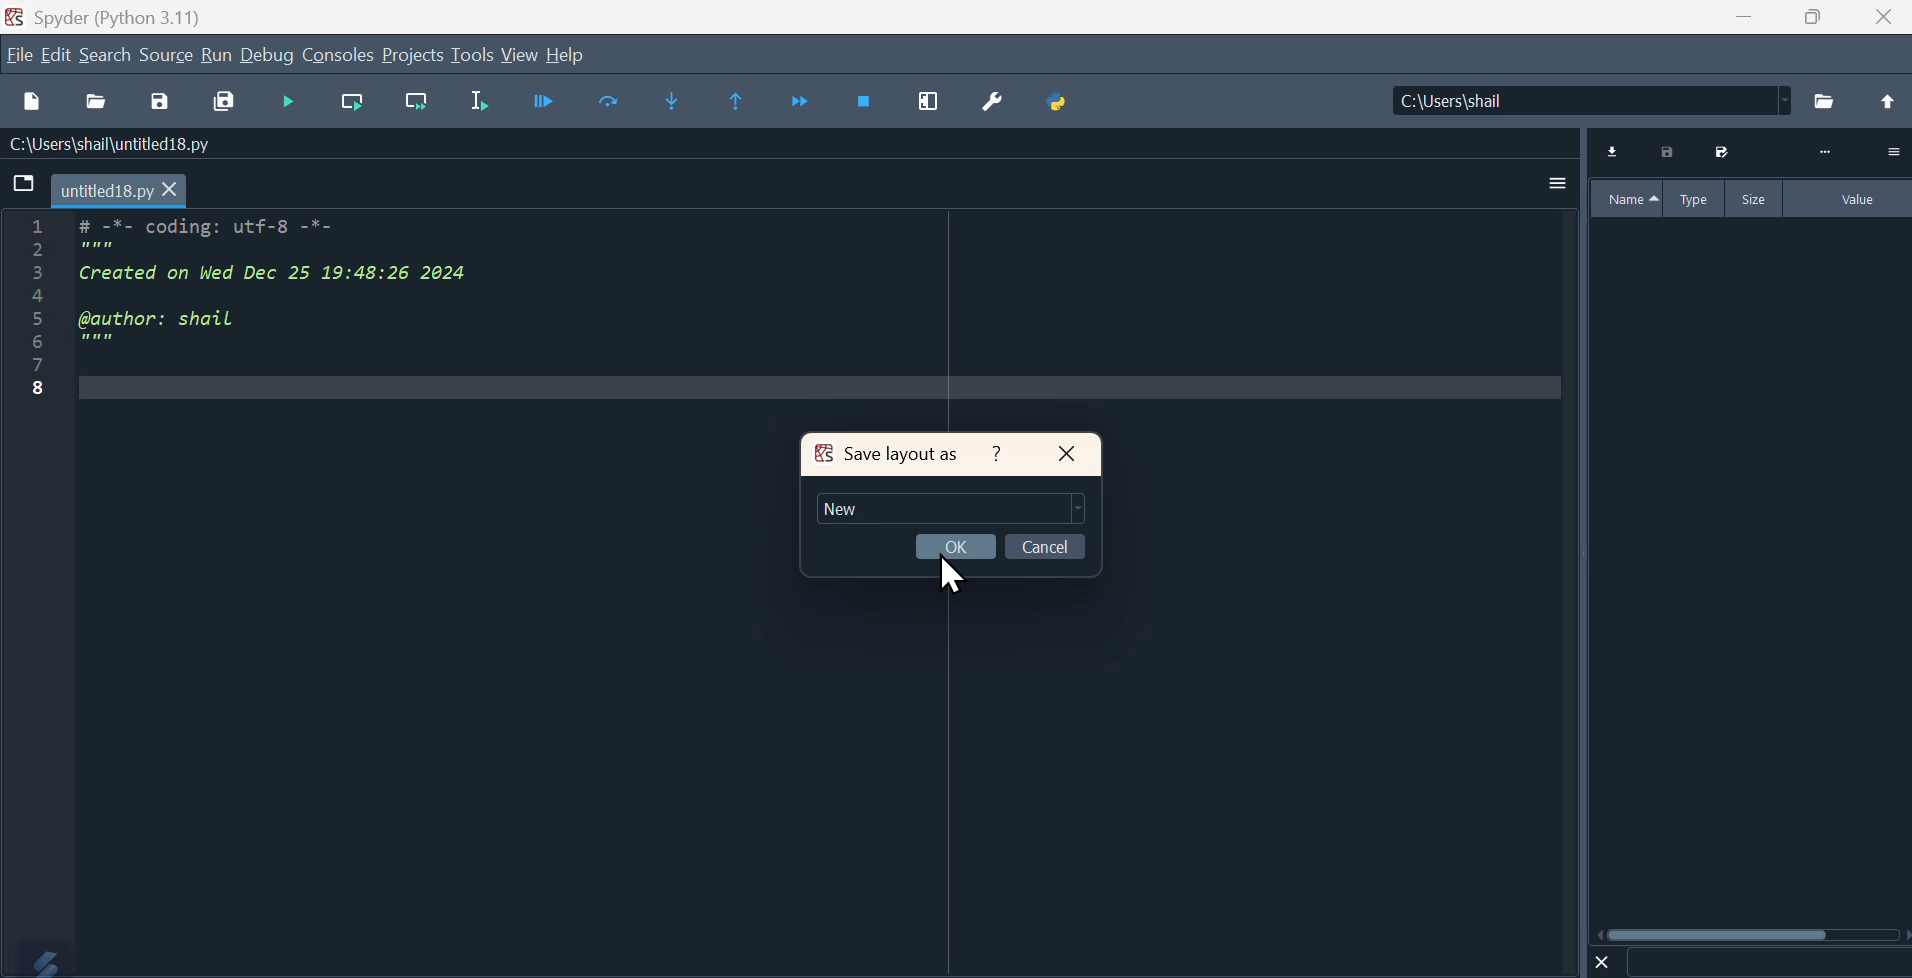 The height and width of the screenshot is (978, 1912). Describe the element at coordinates (106, 146) in the screenshot. I see `C:\Users\shail\untitled18.py` at that location.